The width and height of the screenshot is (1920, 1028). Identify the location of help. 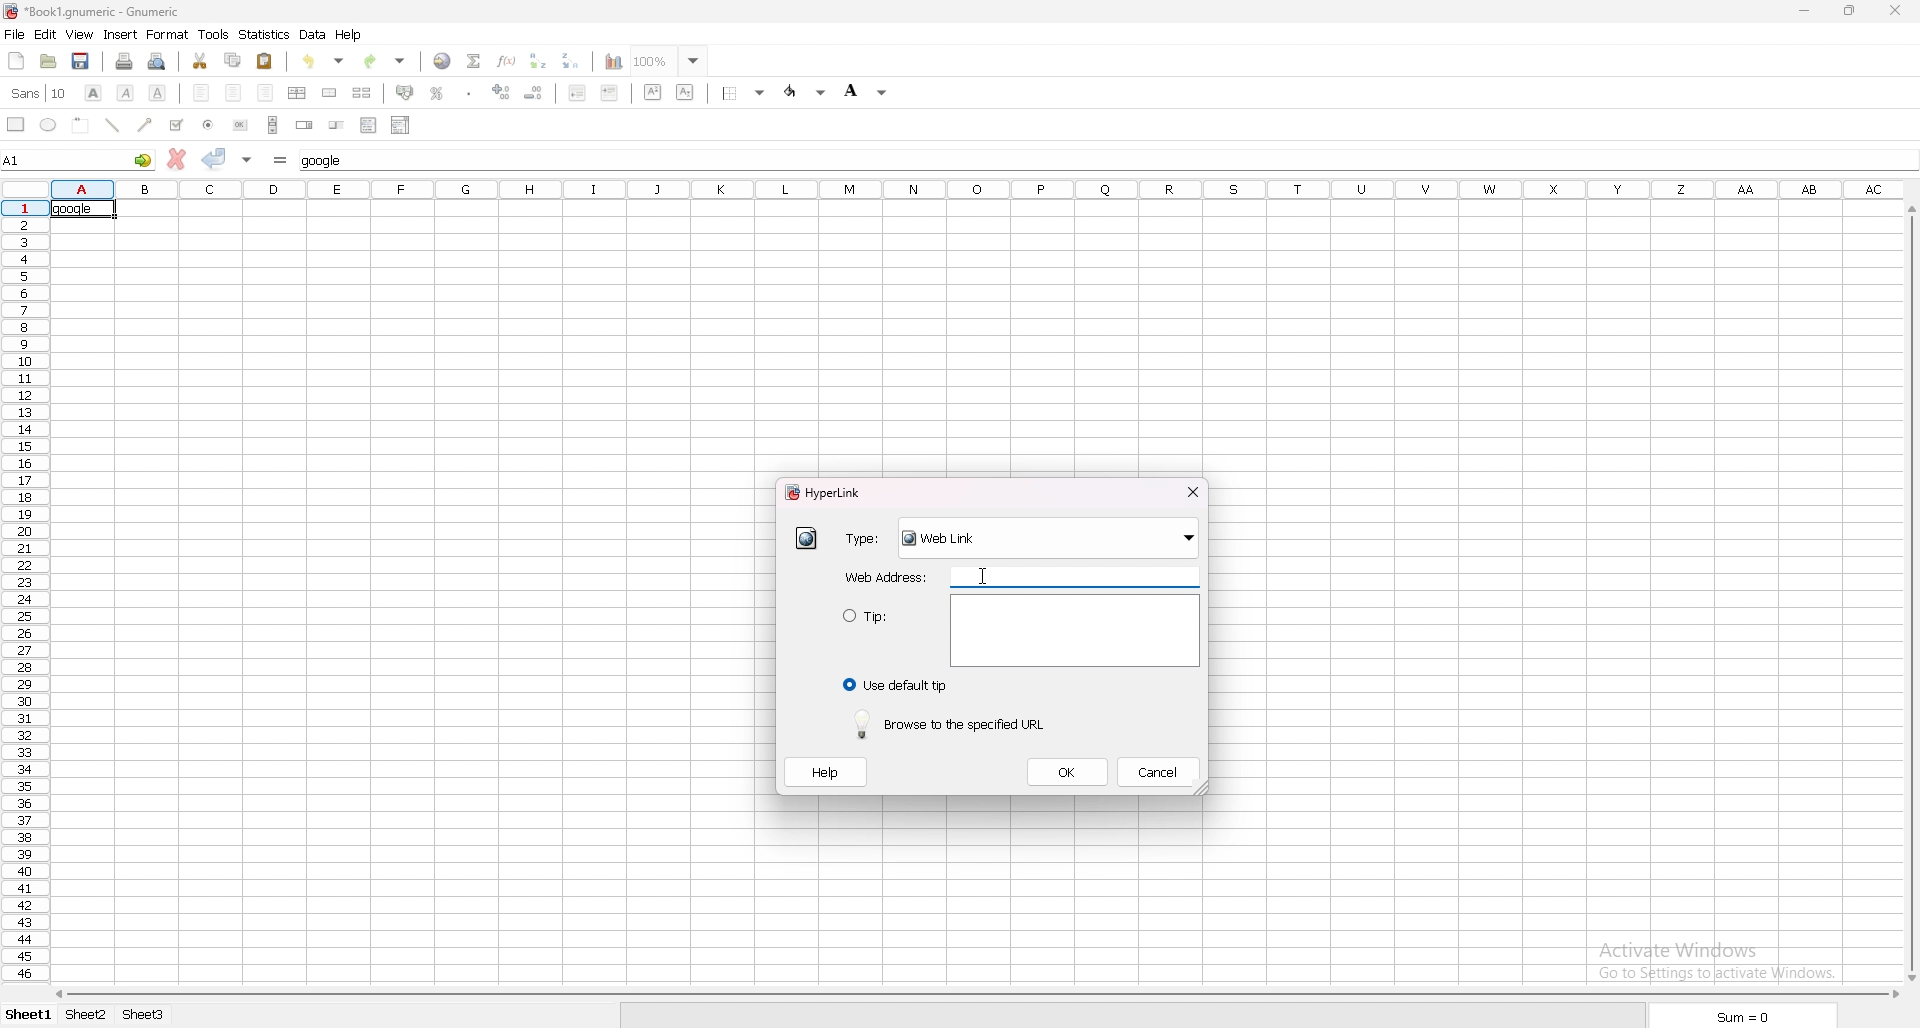
(350, 34).